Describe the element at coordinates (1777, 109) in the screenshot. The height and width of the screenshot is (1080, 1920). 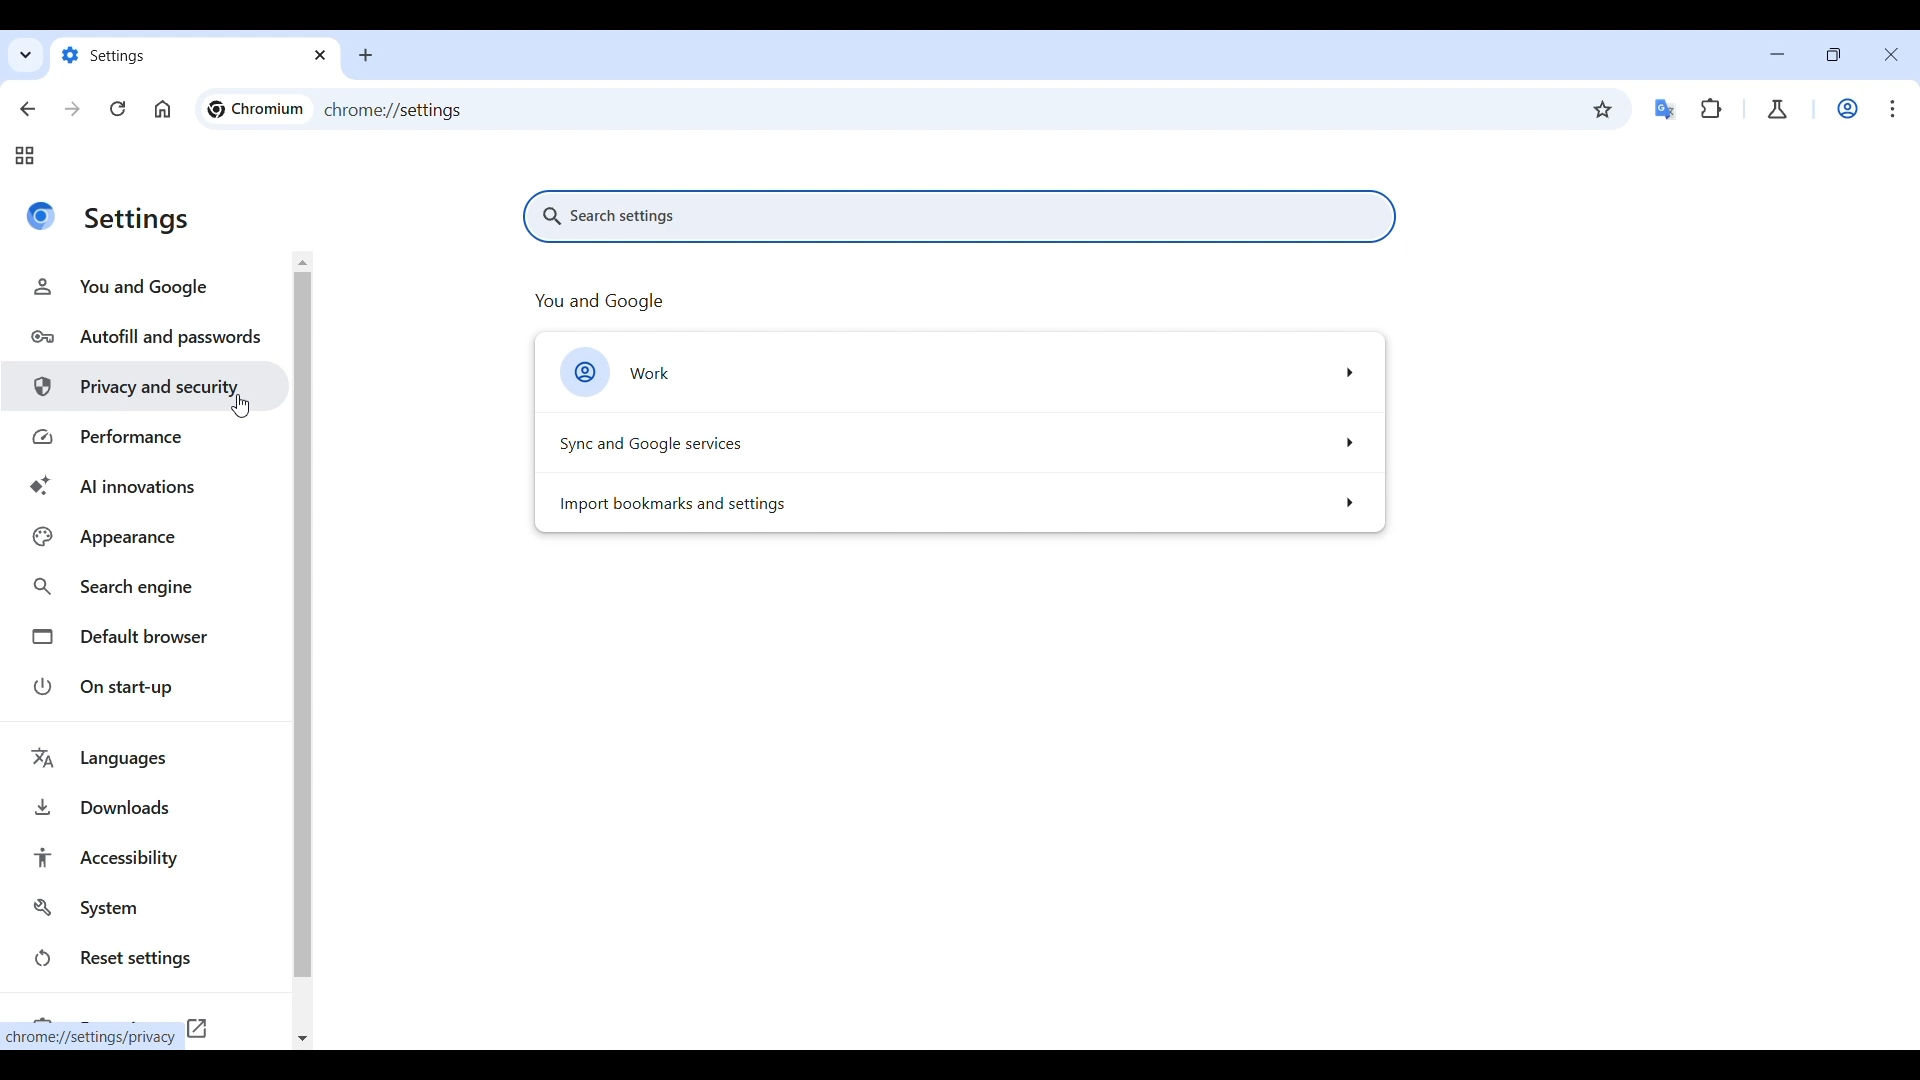
I see `Chrome labs` at that location.